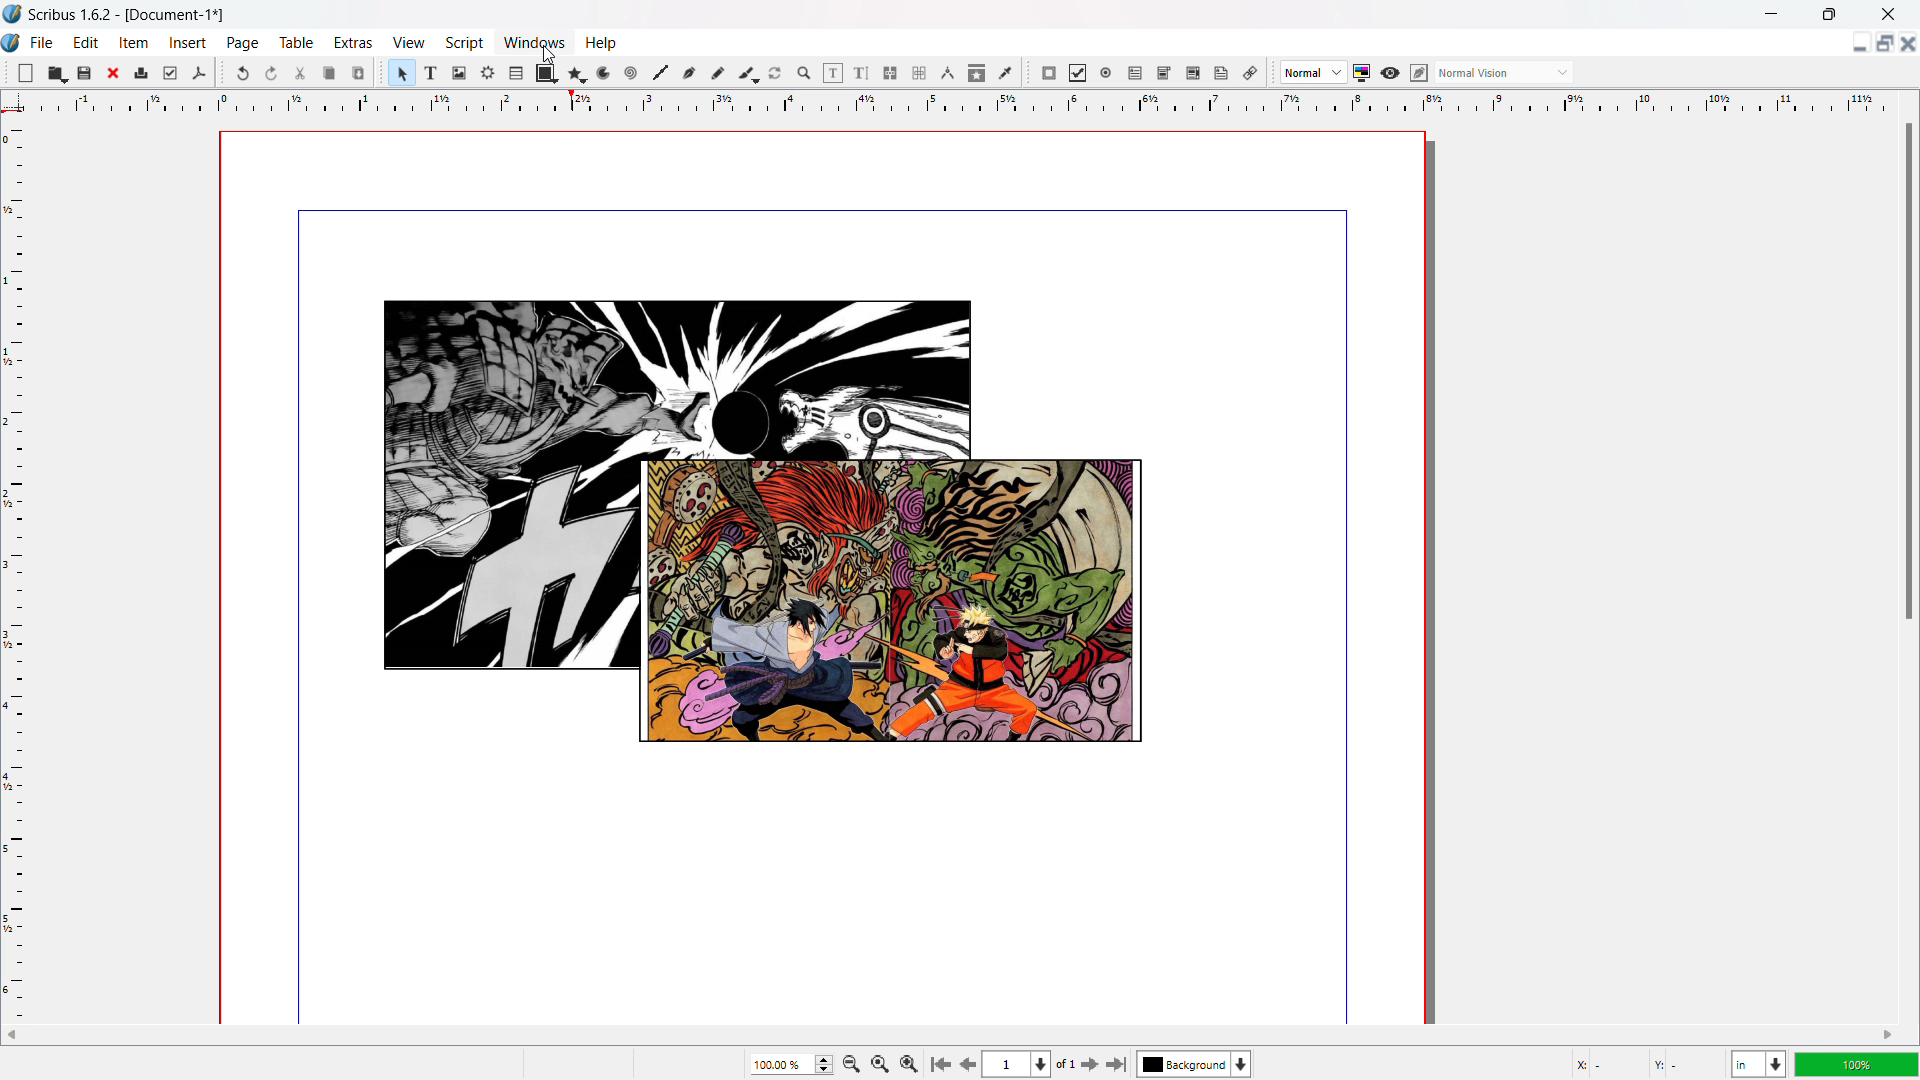  What do you see at coordinates (747, 73) in the screenshot?
I see `caligraphic line` at bounding box center [747, 73].